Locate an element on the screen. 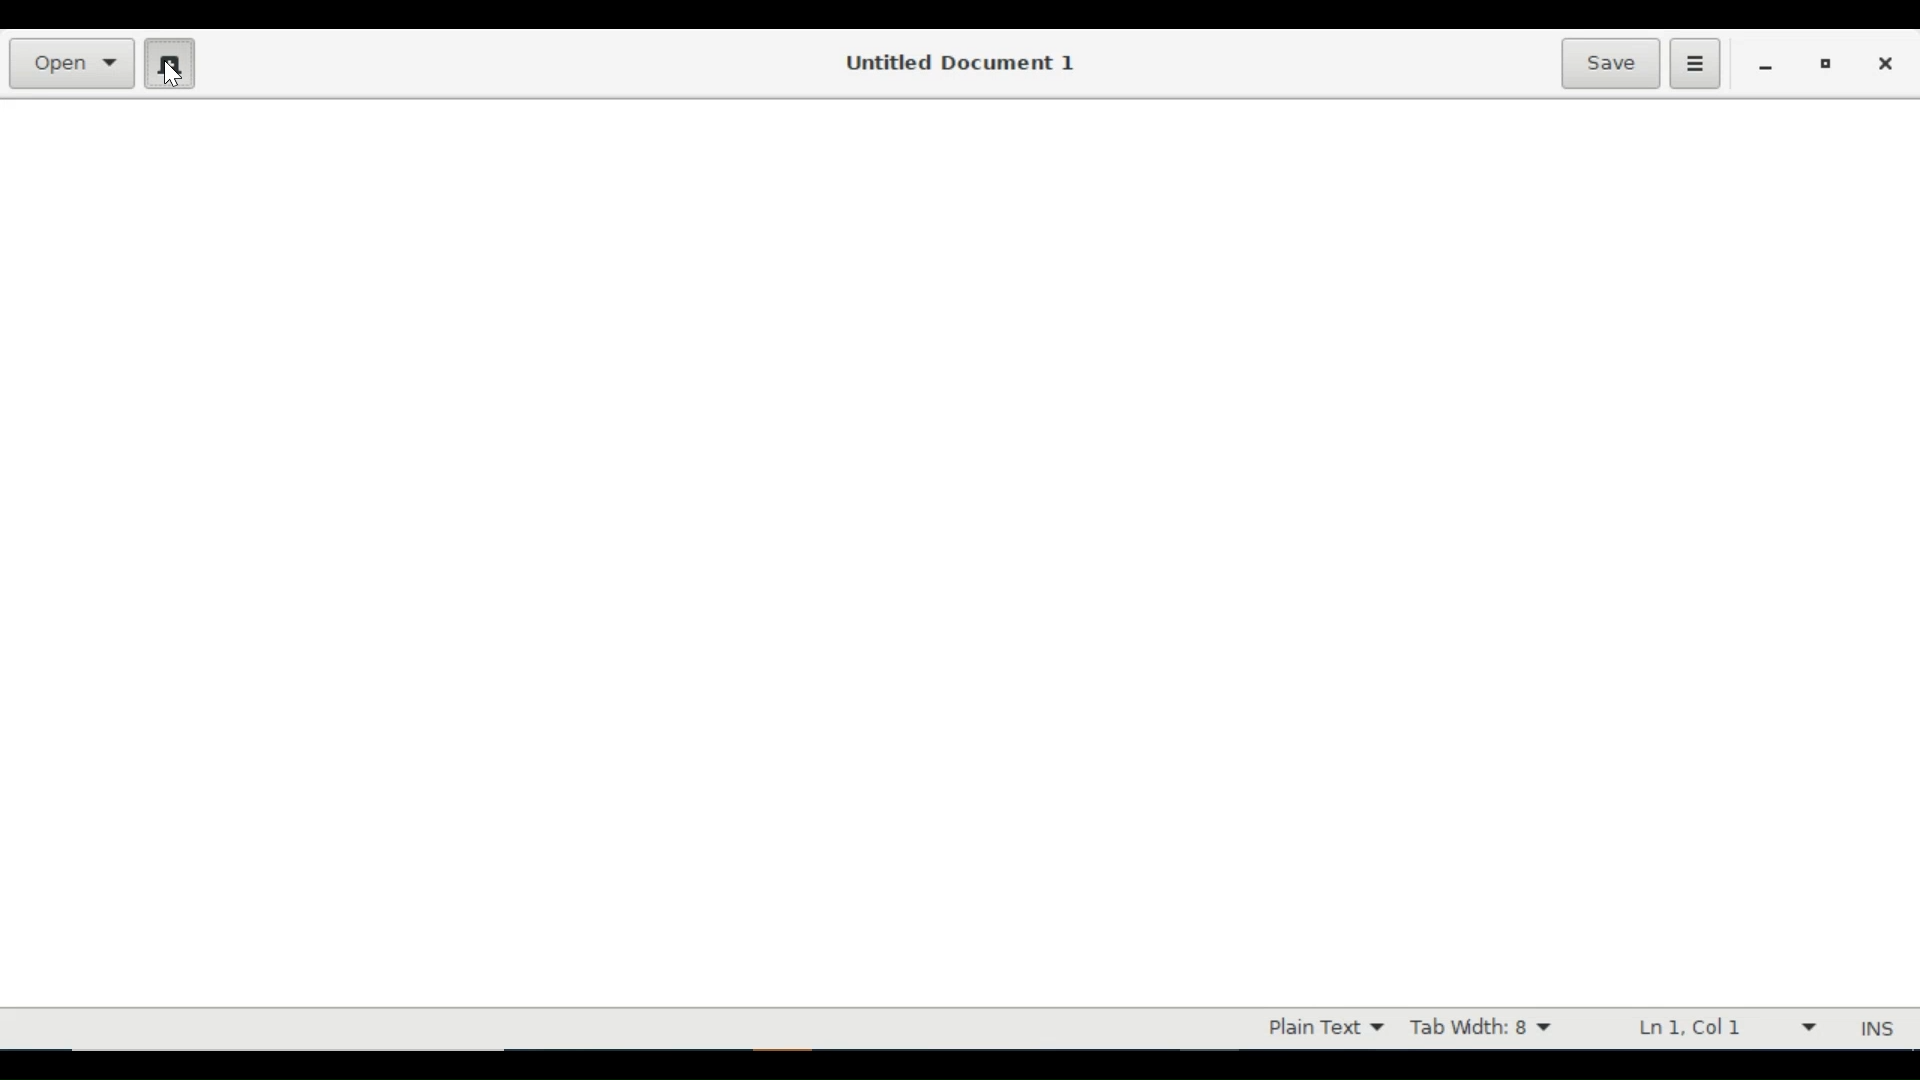 This screenshot has height=1080, width=1920. Save is located at coordinates (1610, 62).